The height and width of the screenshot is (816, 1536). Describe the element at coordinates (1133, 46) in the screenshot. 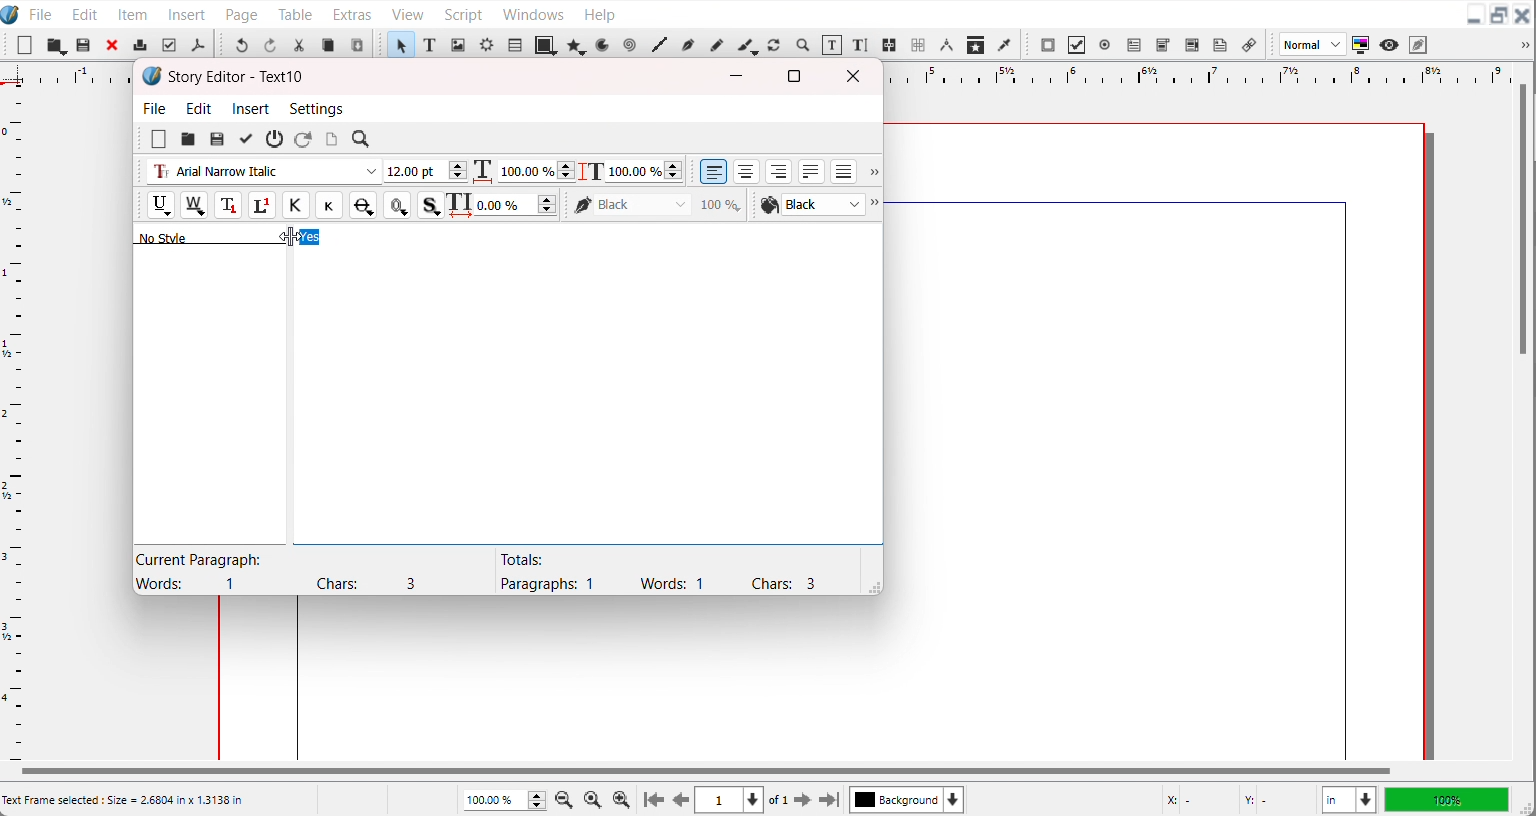

I see `PDF text field` at that location.